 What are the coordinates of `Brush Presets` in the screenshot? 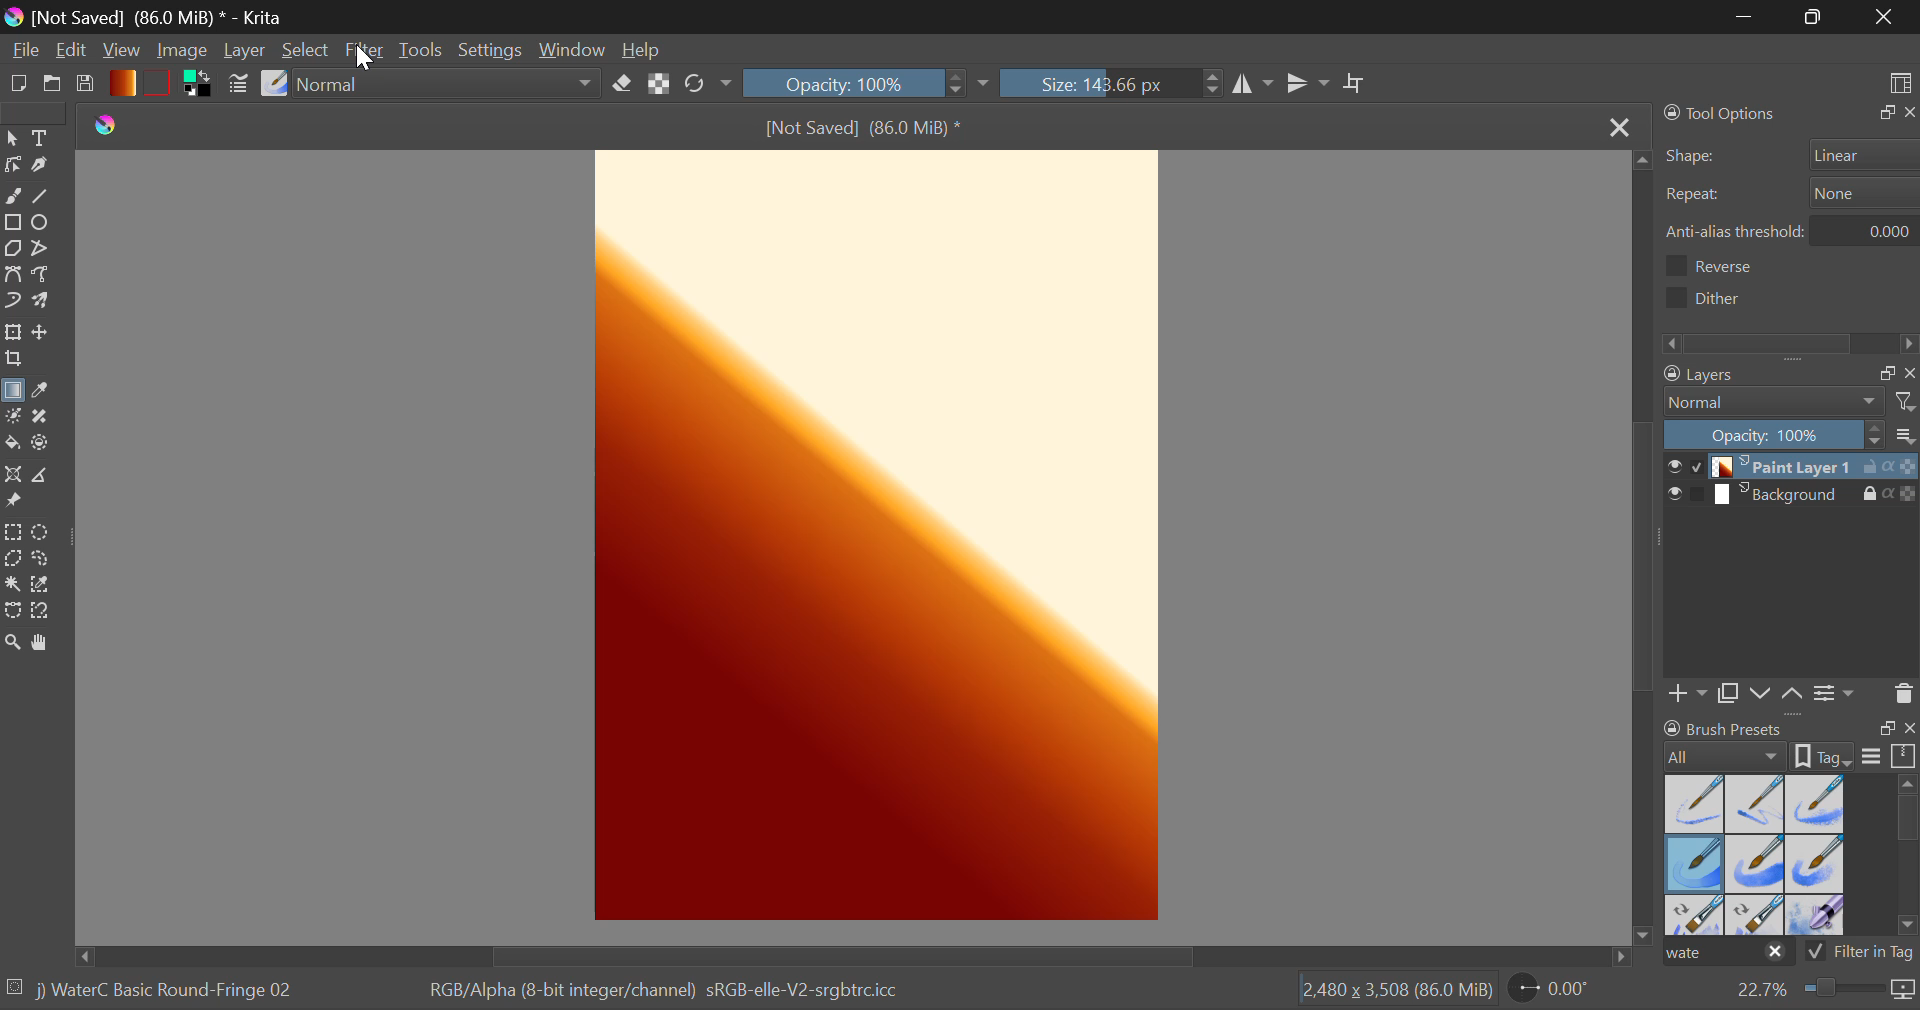 It's located at (274, 85).